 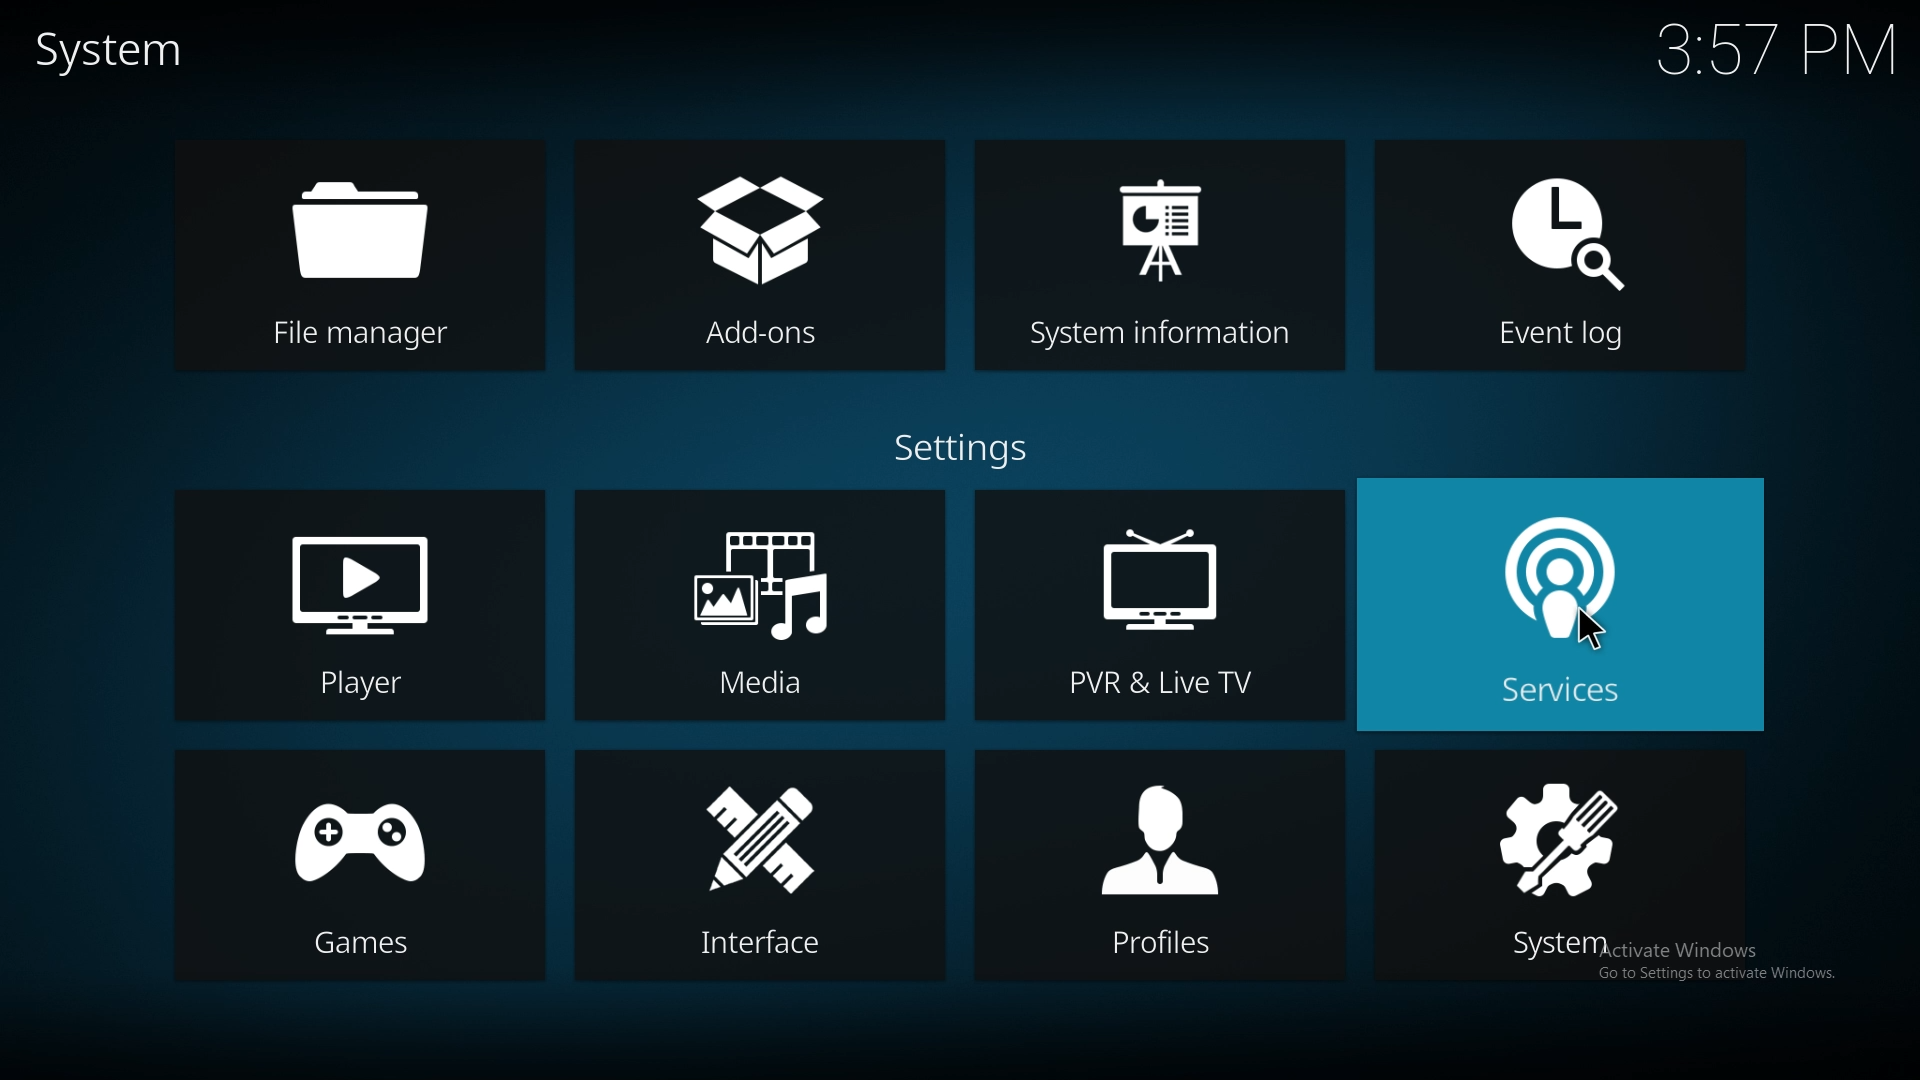 I want to click on system info, so click(x=1158, y=252).